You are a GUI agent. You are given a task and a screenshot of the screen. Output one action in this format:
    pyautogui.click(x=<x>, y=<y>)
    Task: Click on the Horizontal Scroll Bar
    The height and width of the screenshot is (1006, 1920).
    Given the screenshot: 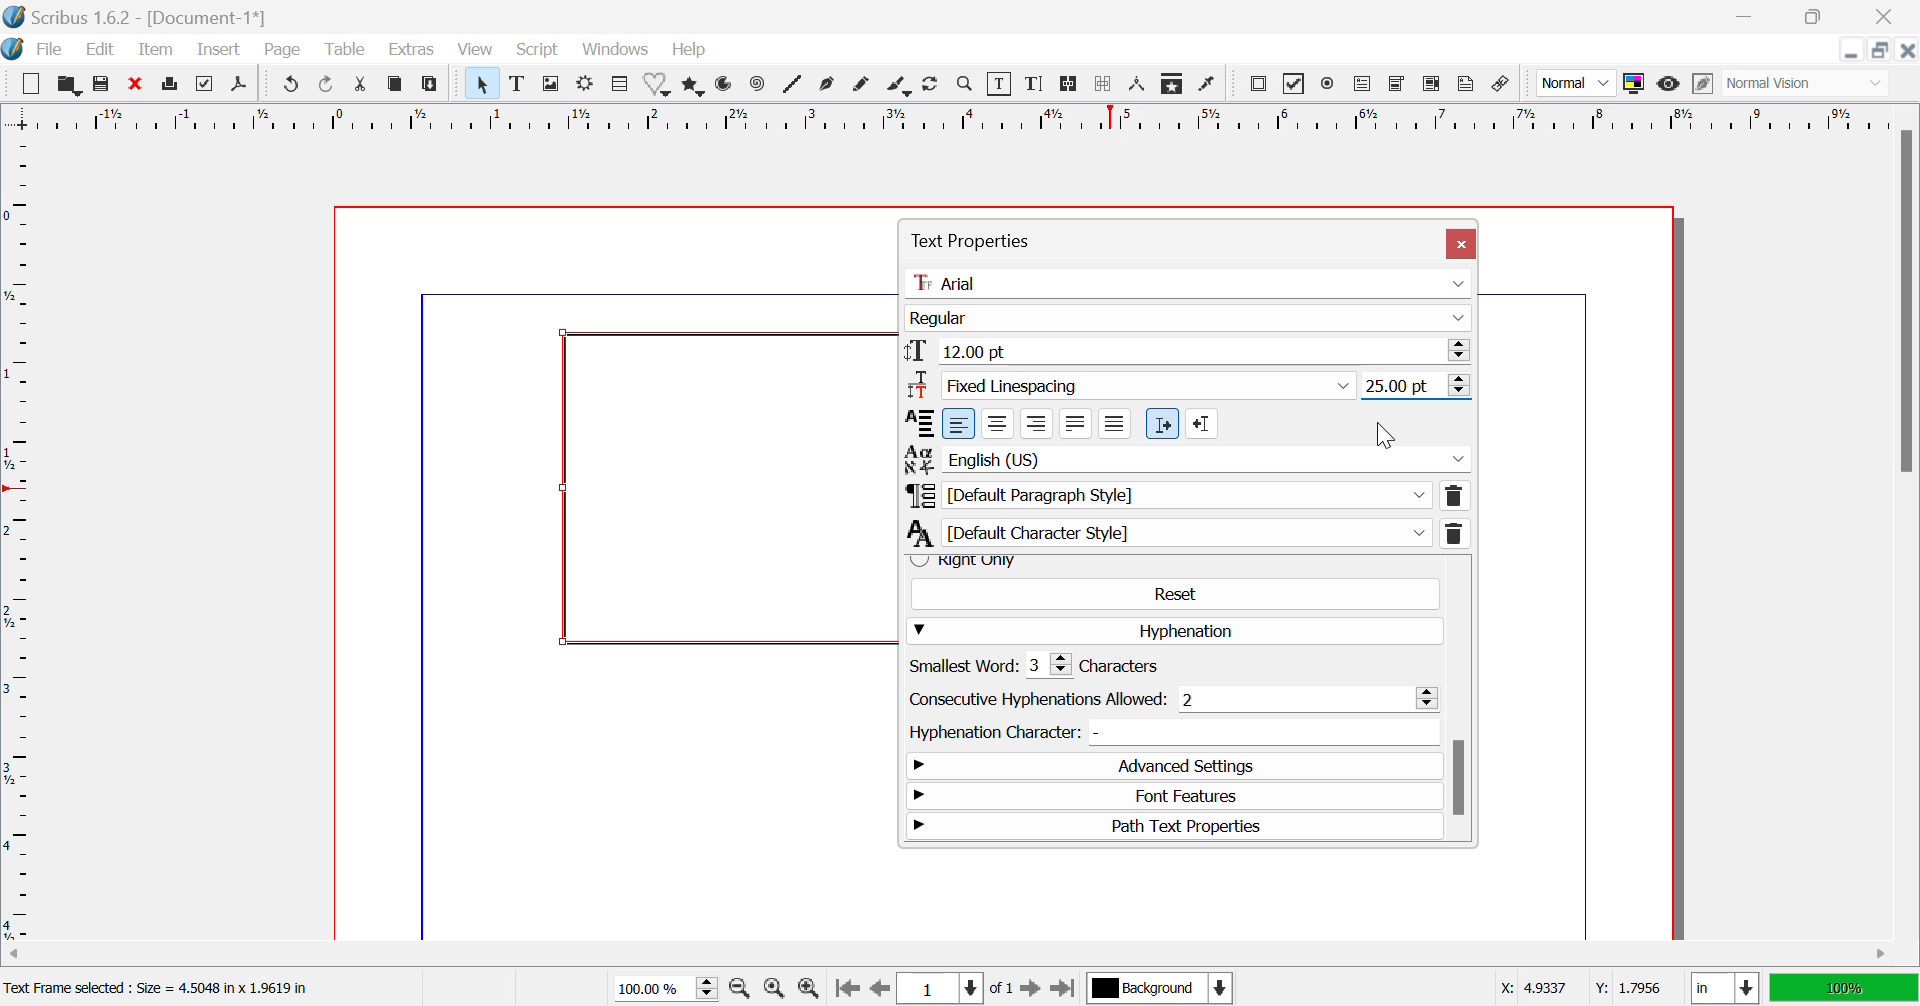 What is the action you would take?
    pyautogui.click(x=934, y=954)
    